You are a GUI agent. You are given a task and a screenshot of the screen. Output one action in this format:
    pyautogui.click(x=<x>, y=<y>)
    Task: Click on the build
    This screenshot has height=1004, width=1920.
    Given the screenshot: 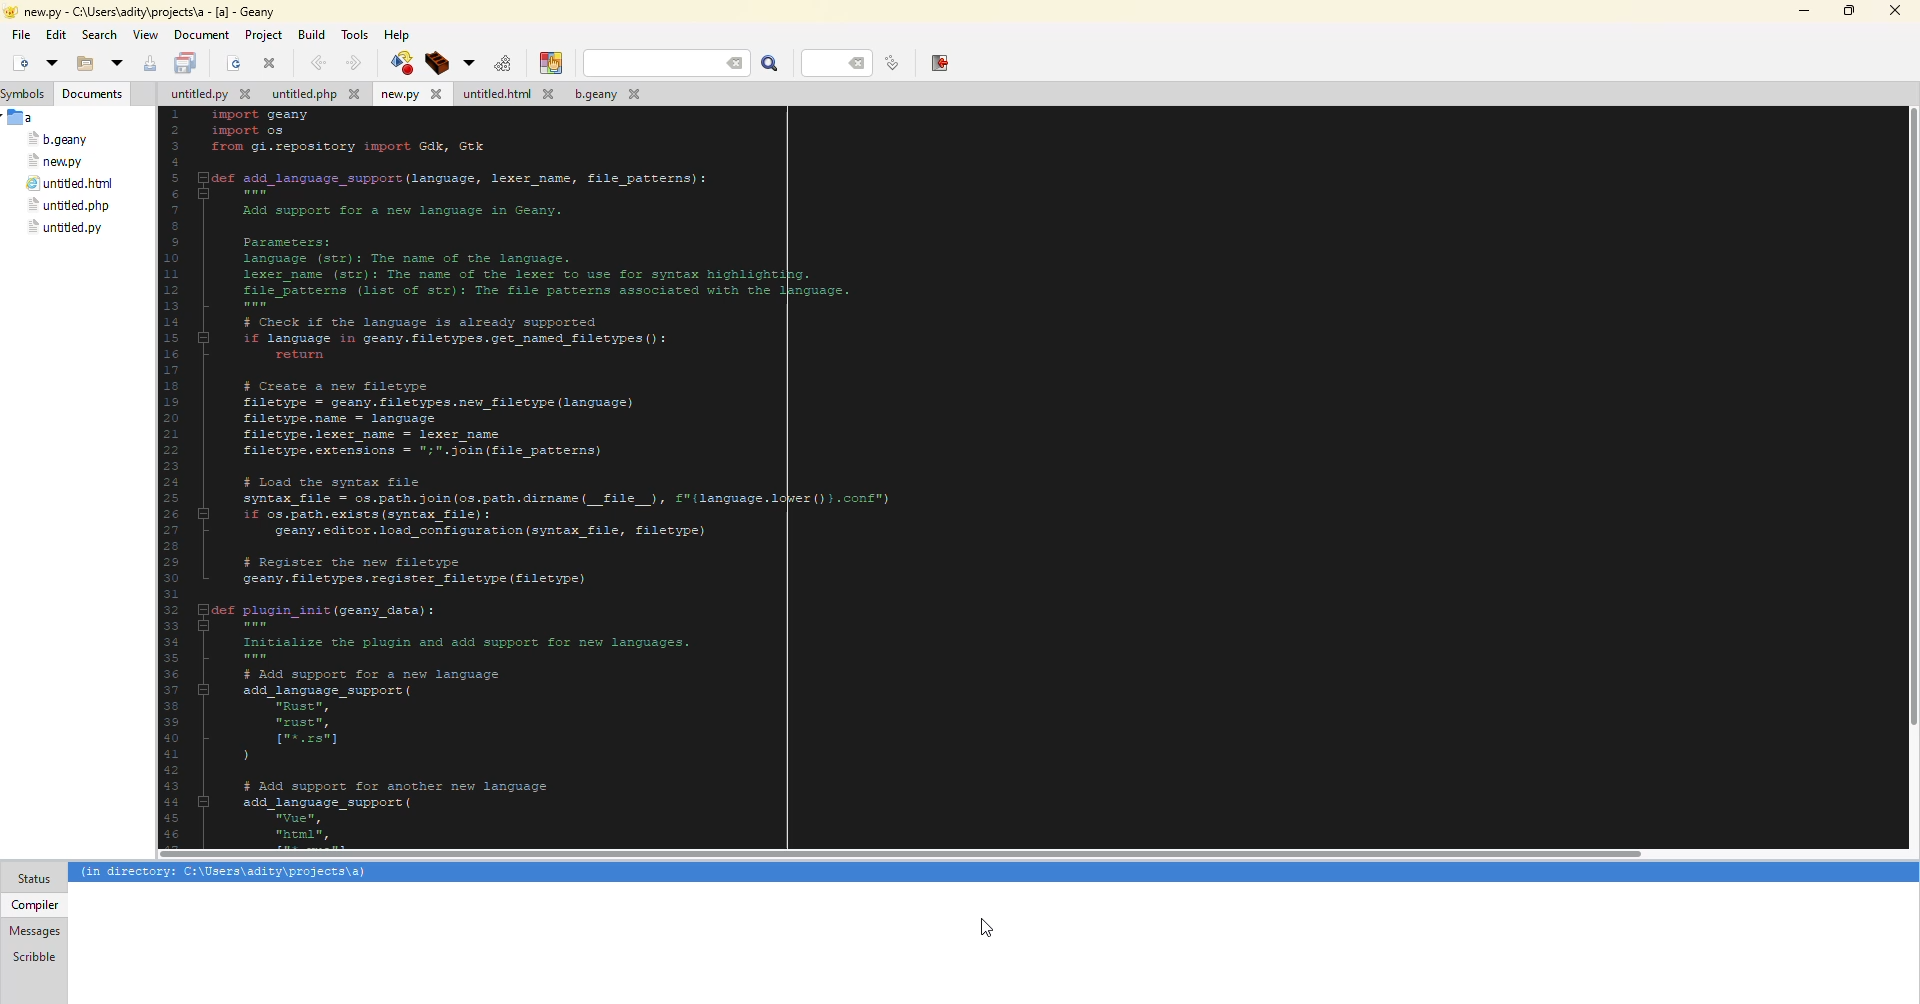 What is the action you would take?
    pyautogui.click(x=438, y=64)
    